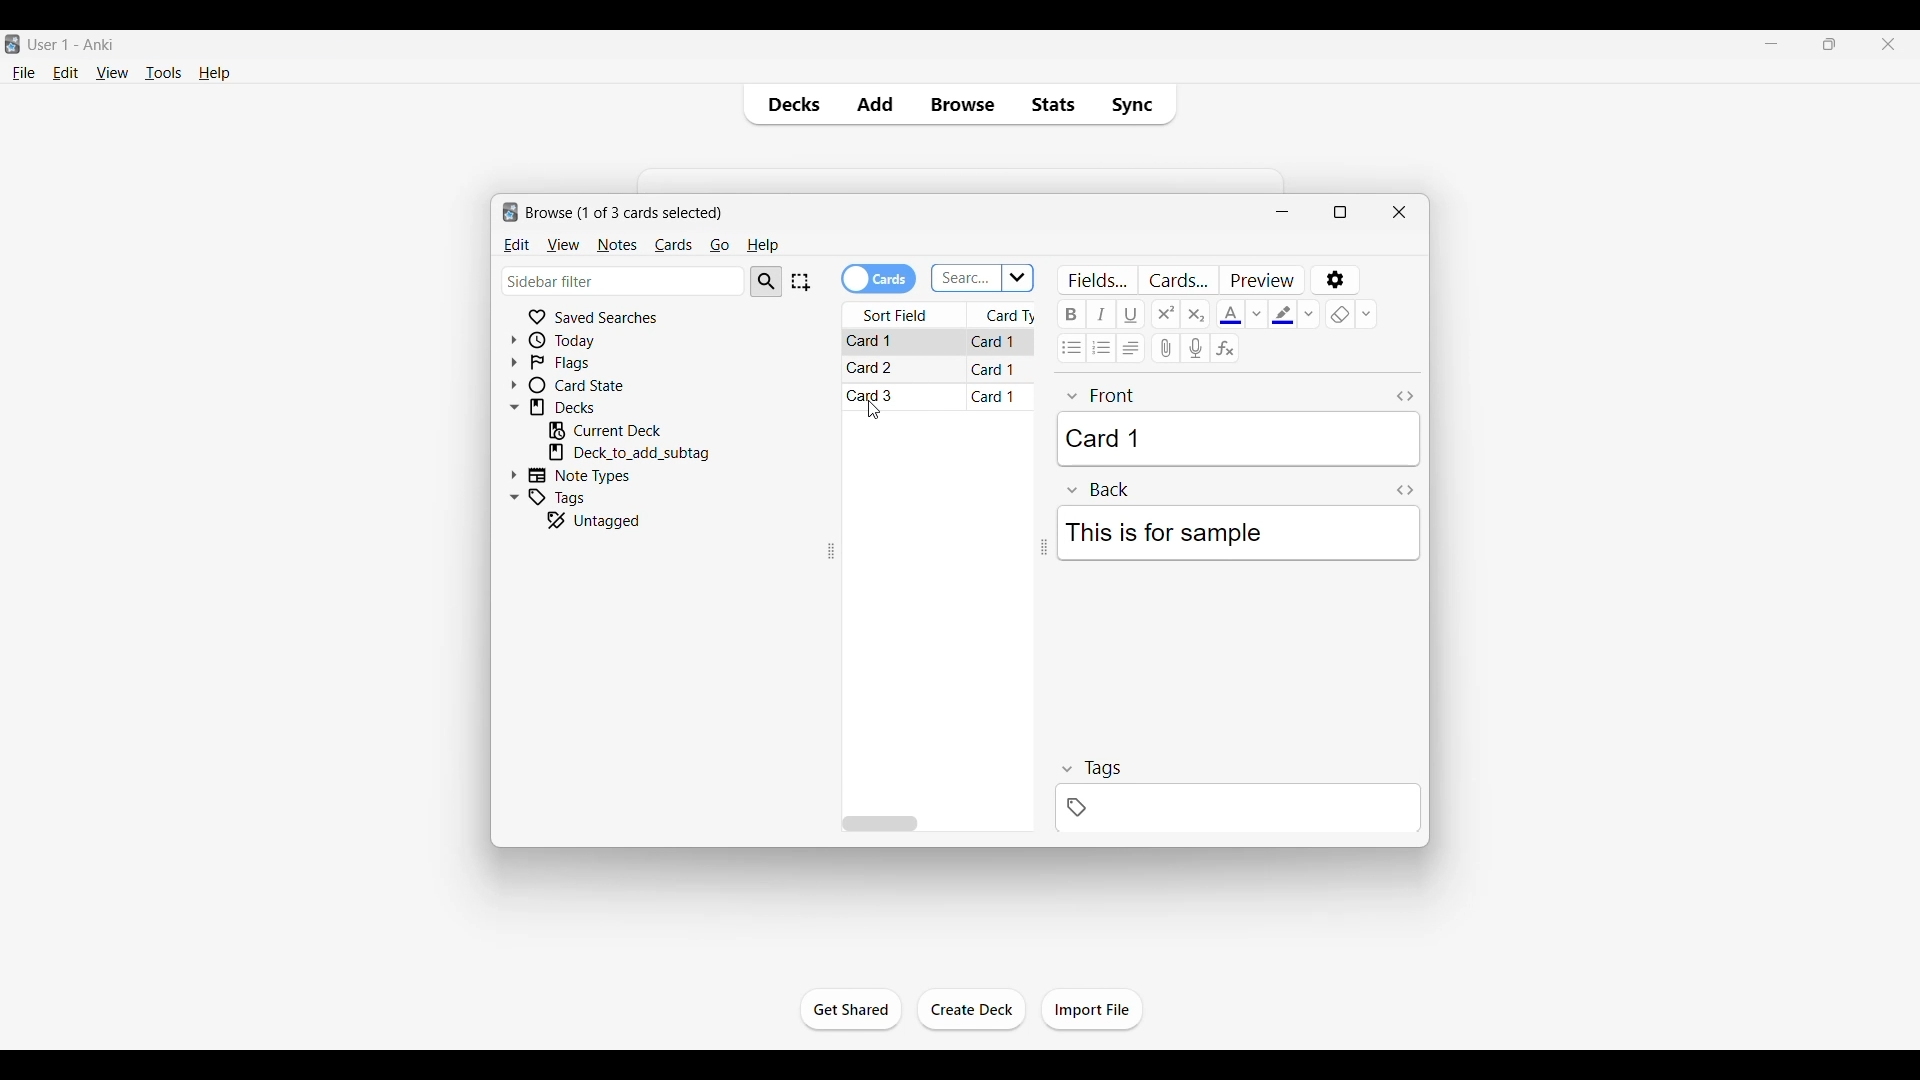 This screenshot has height=1080, width=1920. What do you see at coordinates (1282, 212) in the screenshot?
I see `Minimize` at bounding box center [1282, 212].